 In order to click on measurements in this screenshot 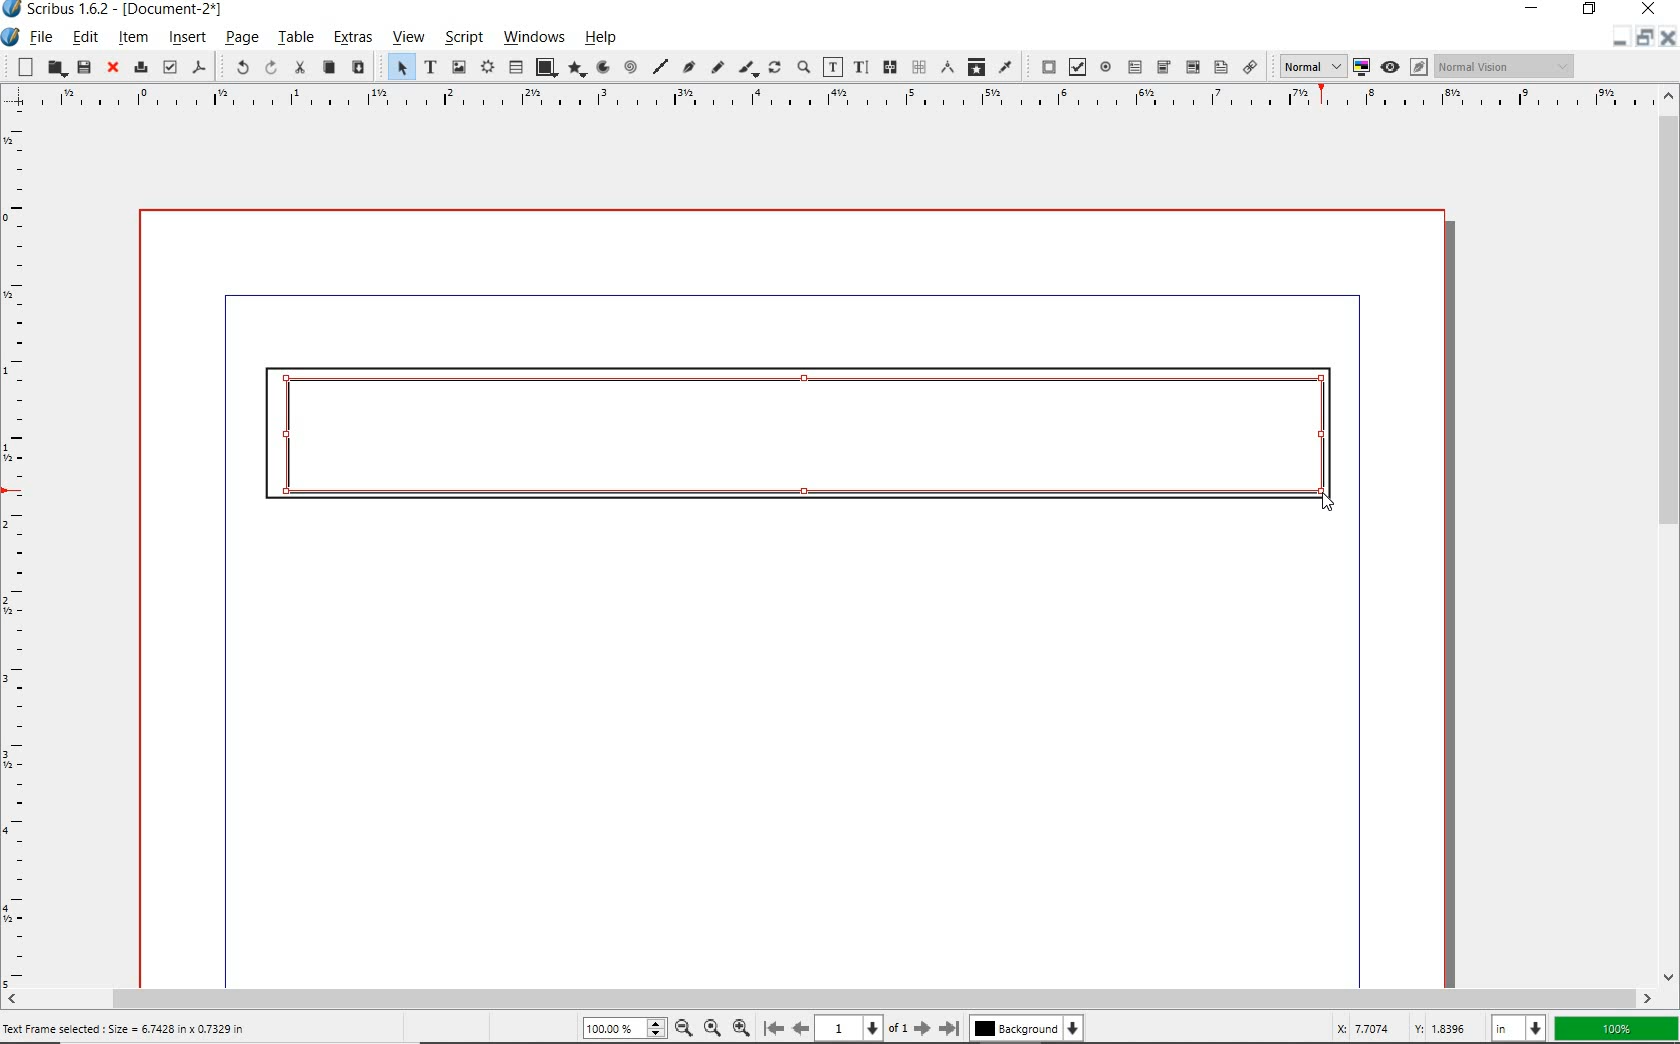, I will do `click(917, 68)`.